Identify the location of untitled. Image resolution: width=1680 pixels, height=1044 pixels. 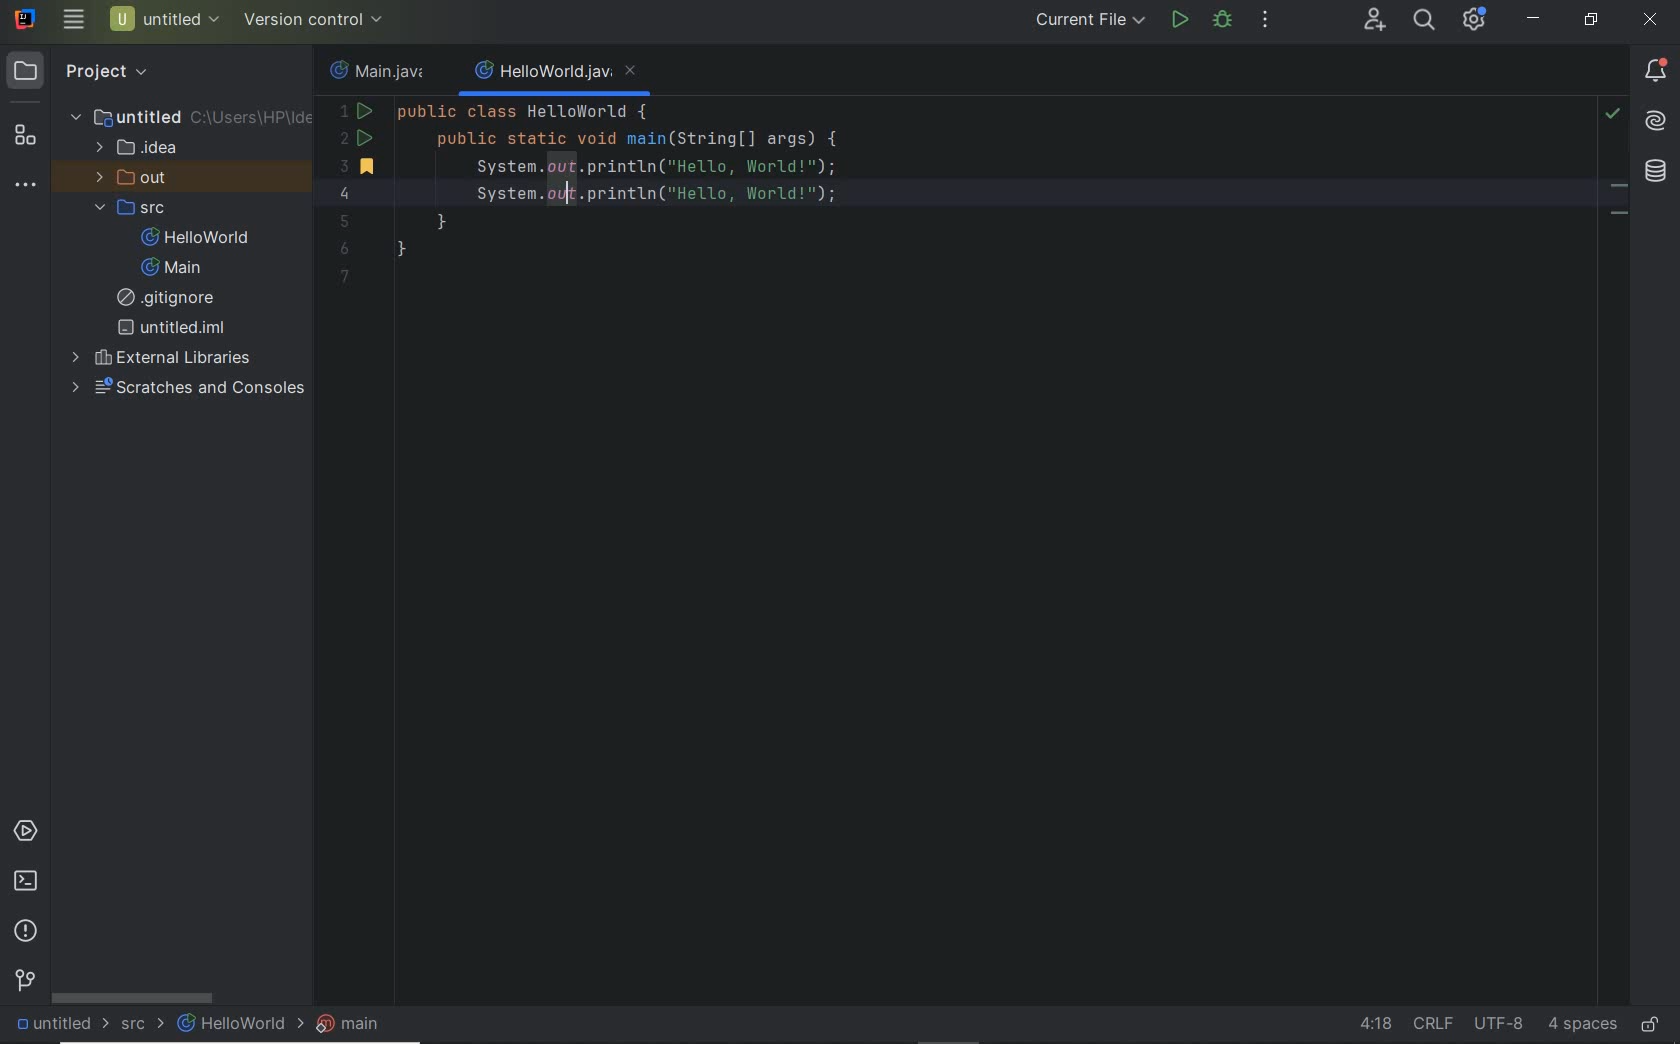
(57, 1022).